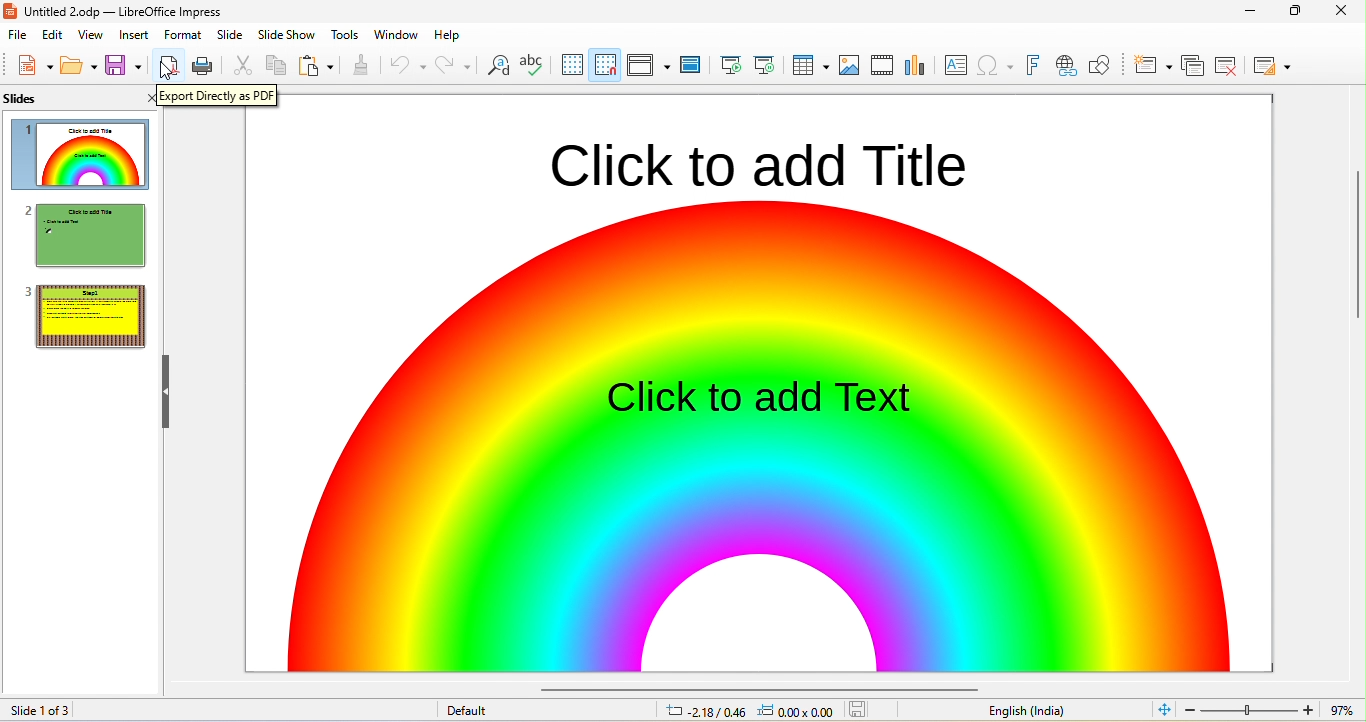  Describe the element at coordinates (395, 33) in the screenshot. I see `window` at that location.